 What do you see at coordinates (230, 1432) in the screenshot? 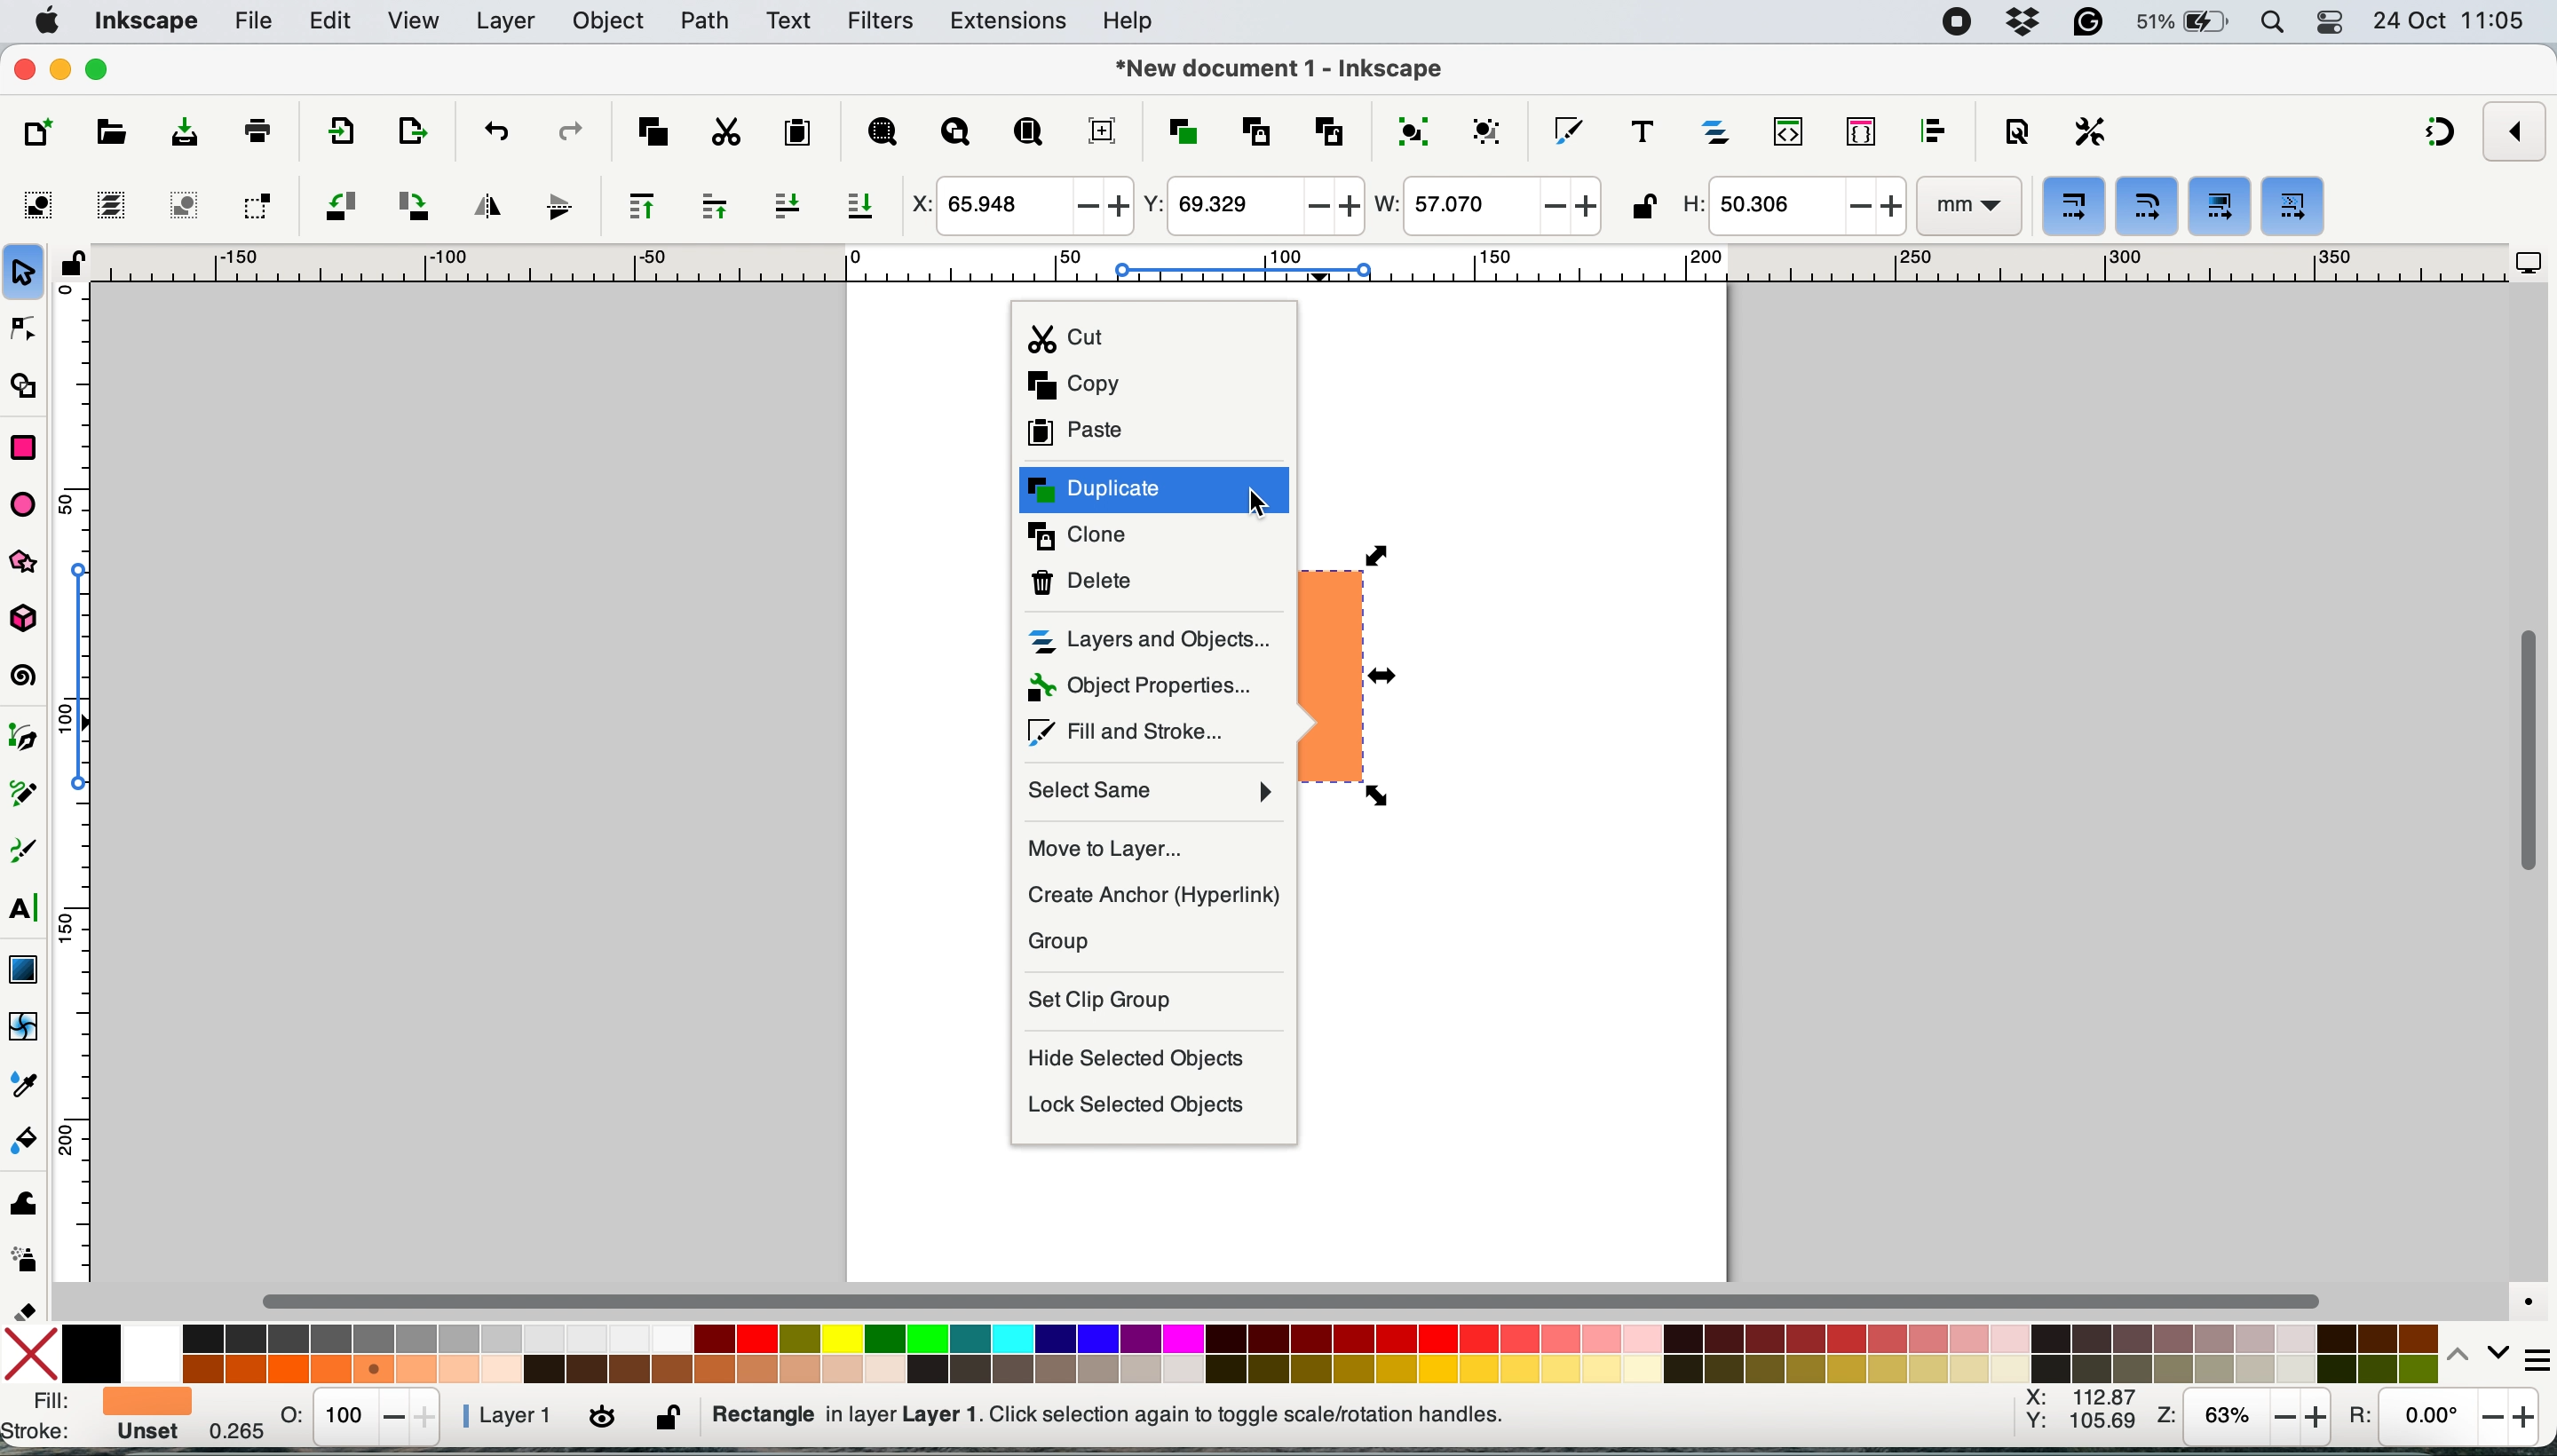
I see `0.265` at bounding box center [230, 1432].